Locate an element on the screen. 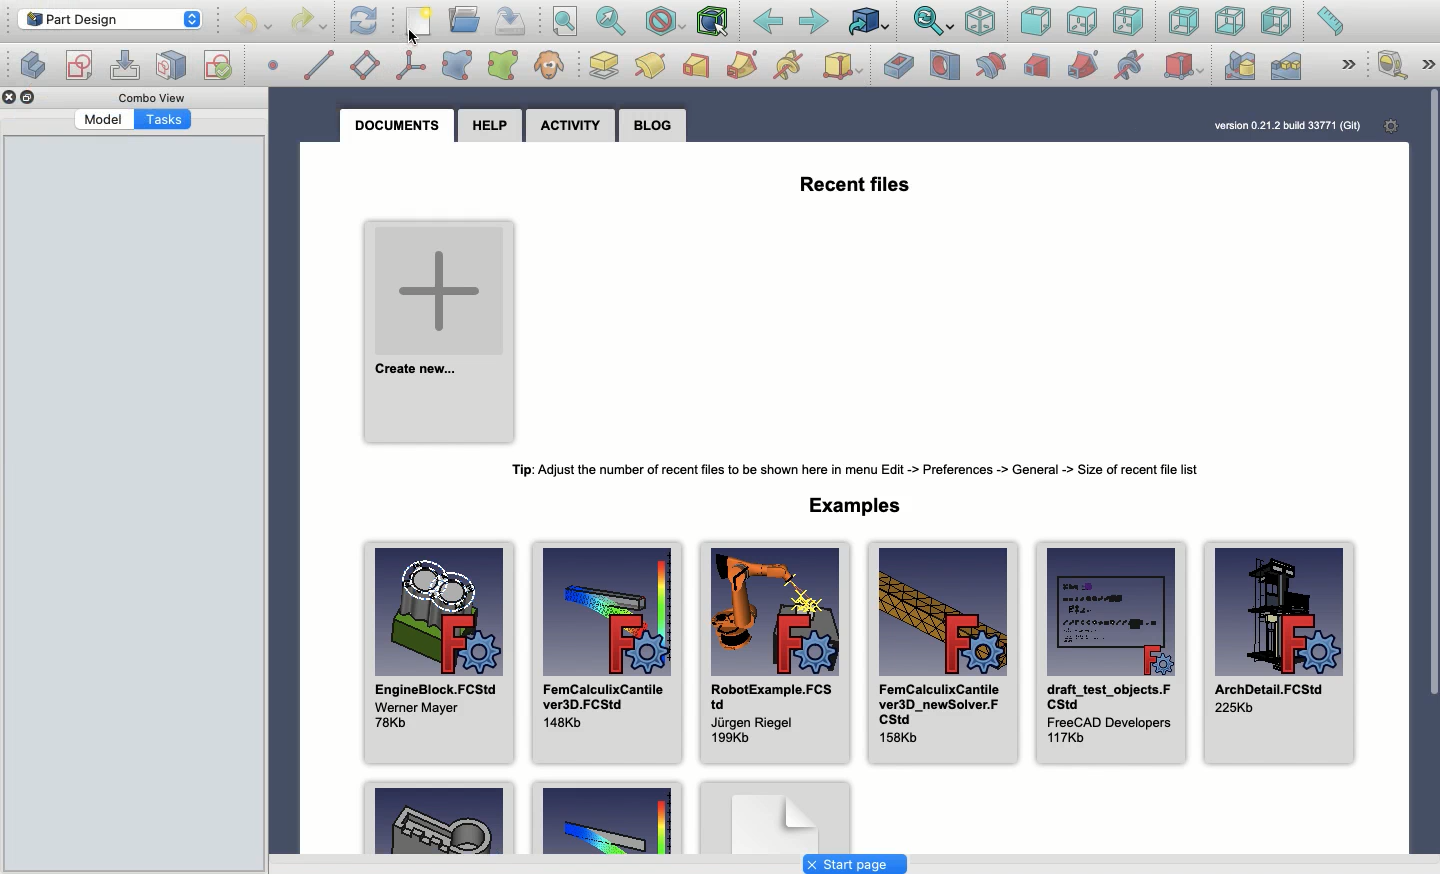 The image size is (1440, 874). Open is located at coordinates (467, 20).